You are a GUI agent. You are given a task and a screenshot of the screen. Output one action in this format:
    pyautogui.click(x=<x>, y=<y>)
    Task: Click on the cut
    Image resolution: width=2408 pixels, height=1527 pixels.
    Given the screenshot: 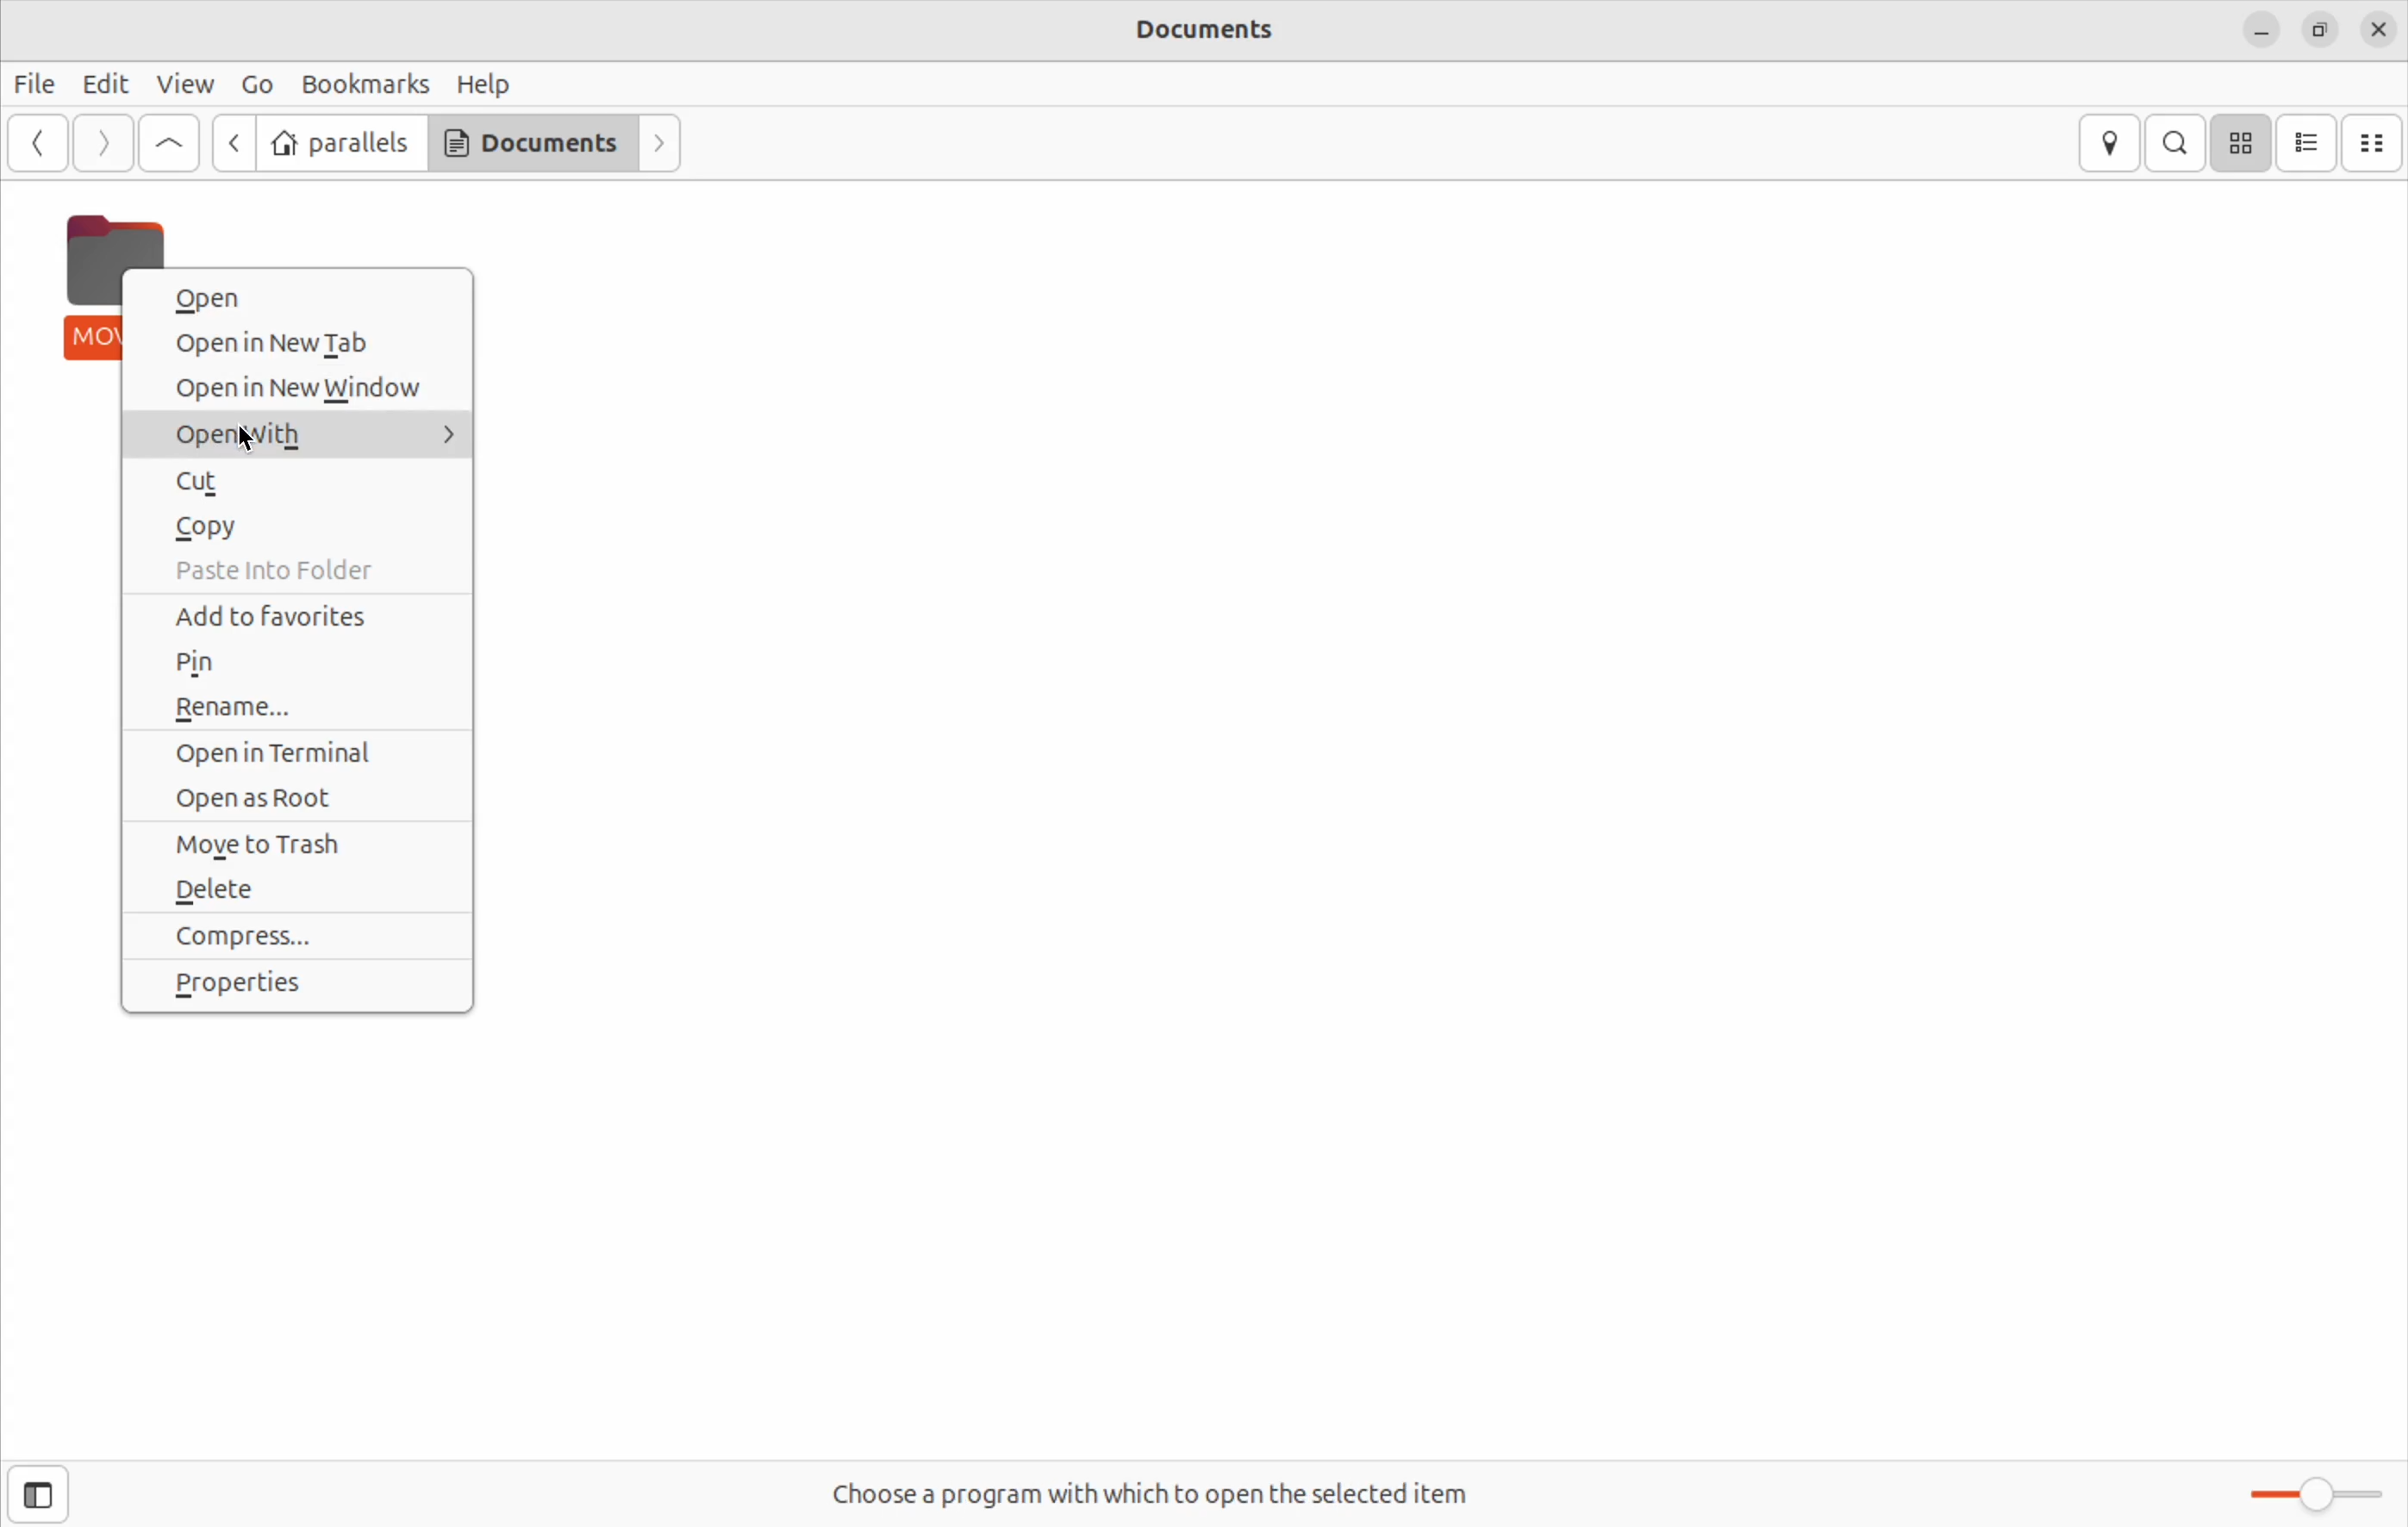 What is the action you would take?
    pyautogui.click(x=294, y=483)
    